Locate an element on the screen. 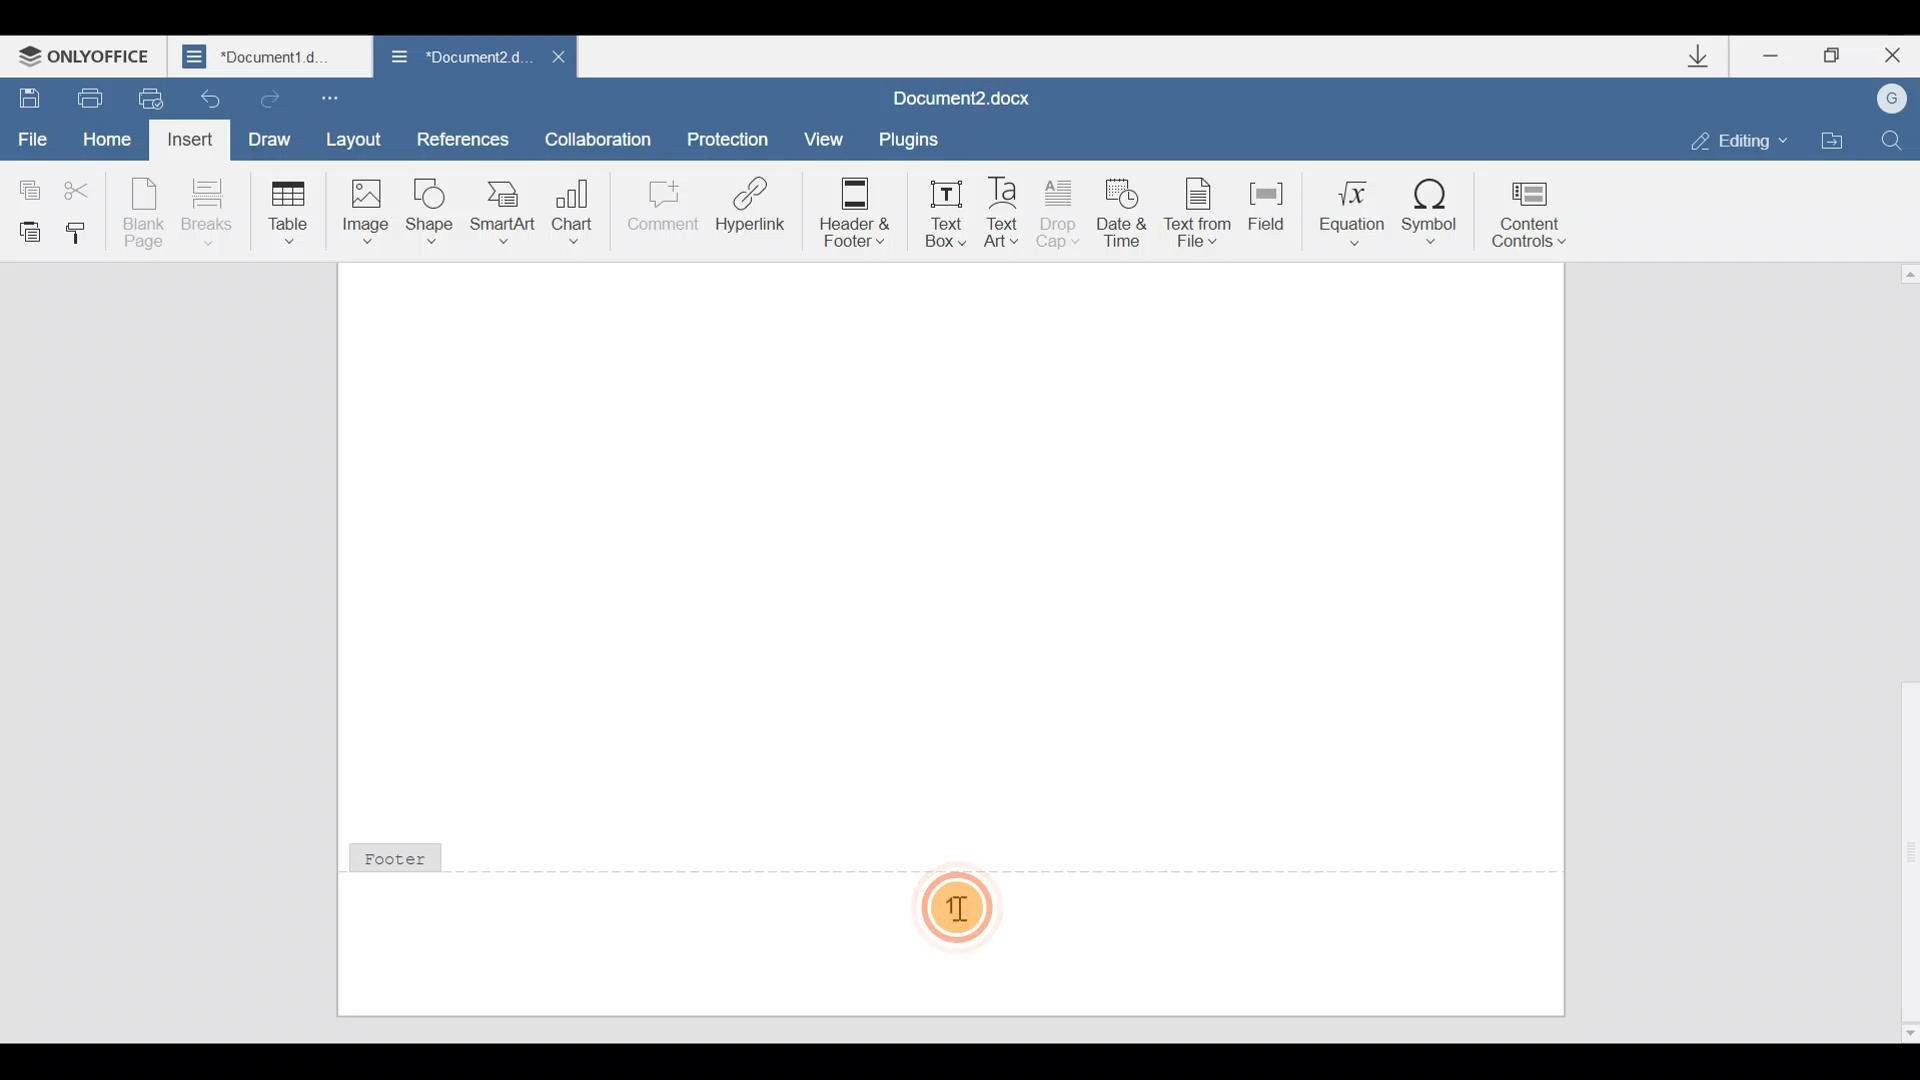 This screenshot has width=1920, height=1080. Hyperlink is located at coordinates (752, 211).